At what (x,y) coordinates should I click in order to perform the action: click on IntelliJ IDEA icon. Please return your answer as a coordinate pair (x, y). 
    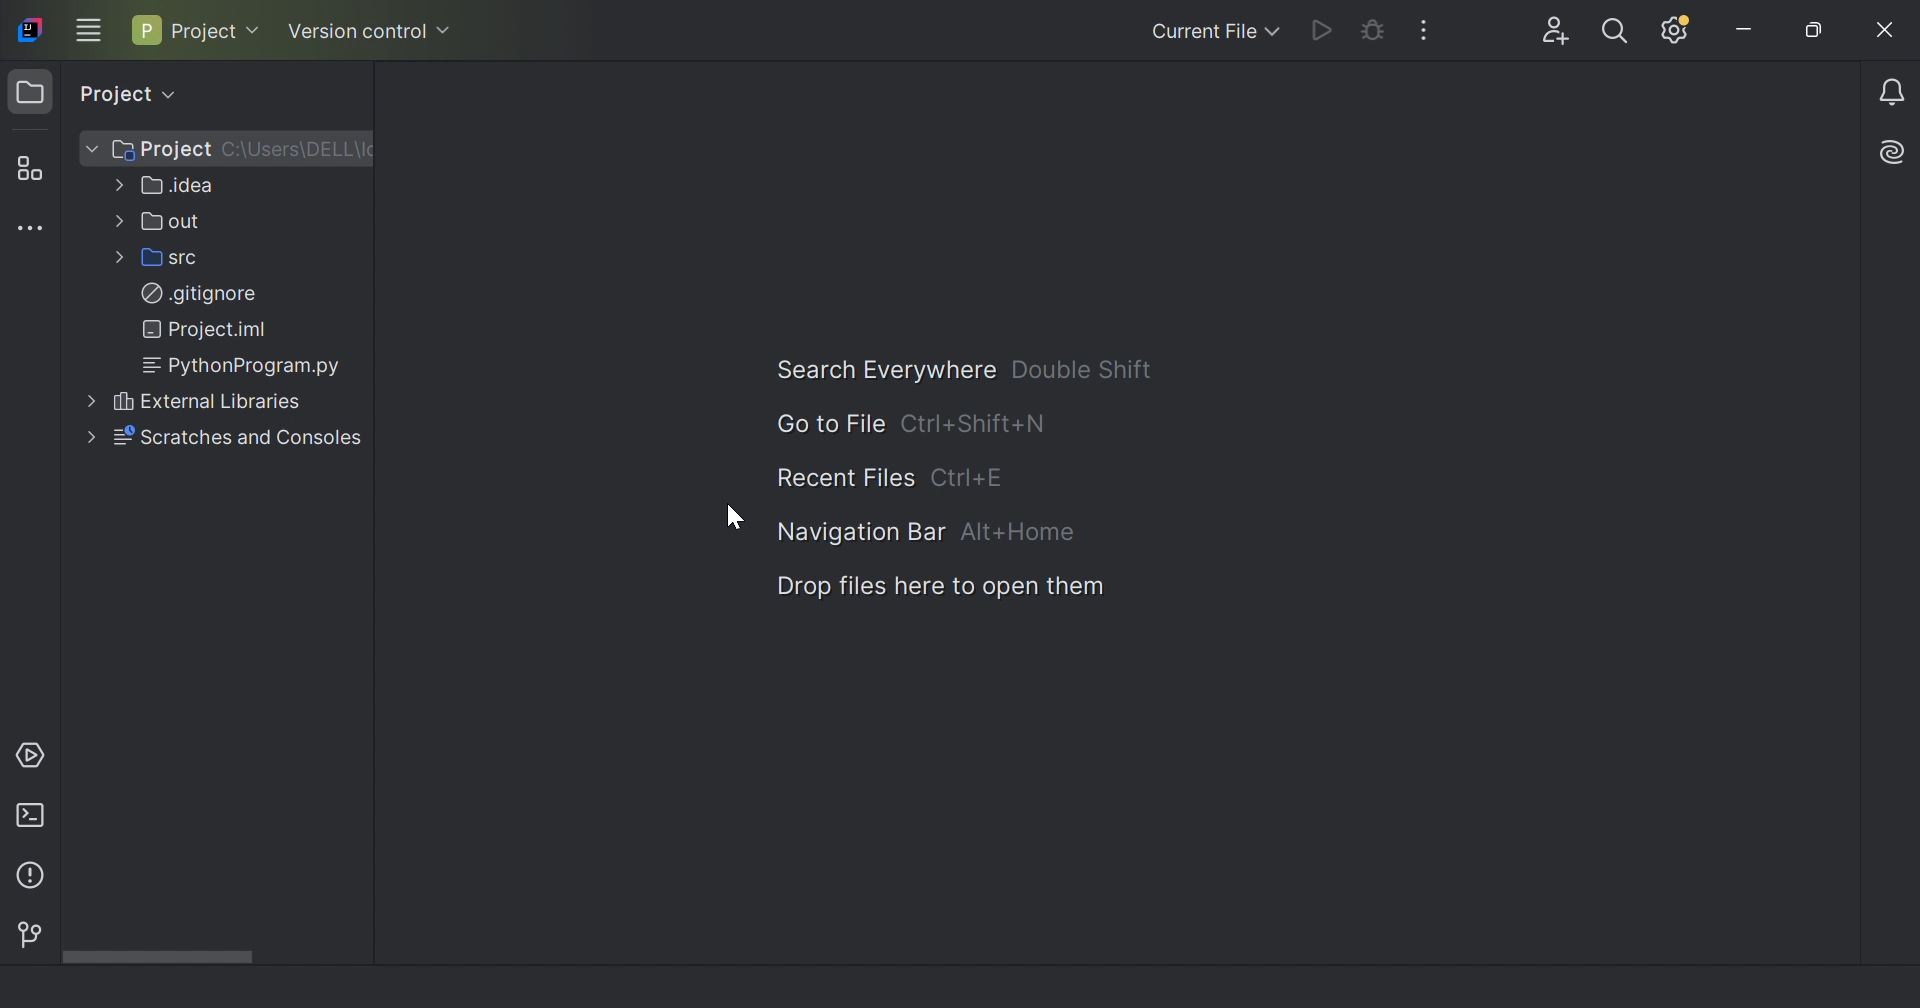
    Looking at the image, I should click on (33, 28).